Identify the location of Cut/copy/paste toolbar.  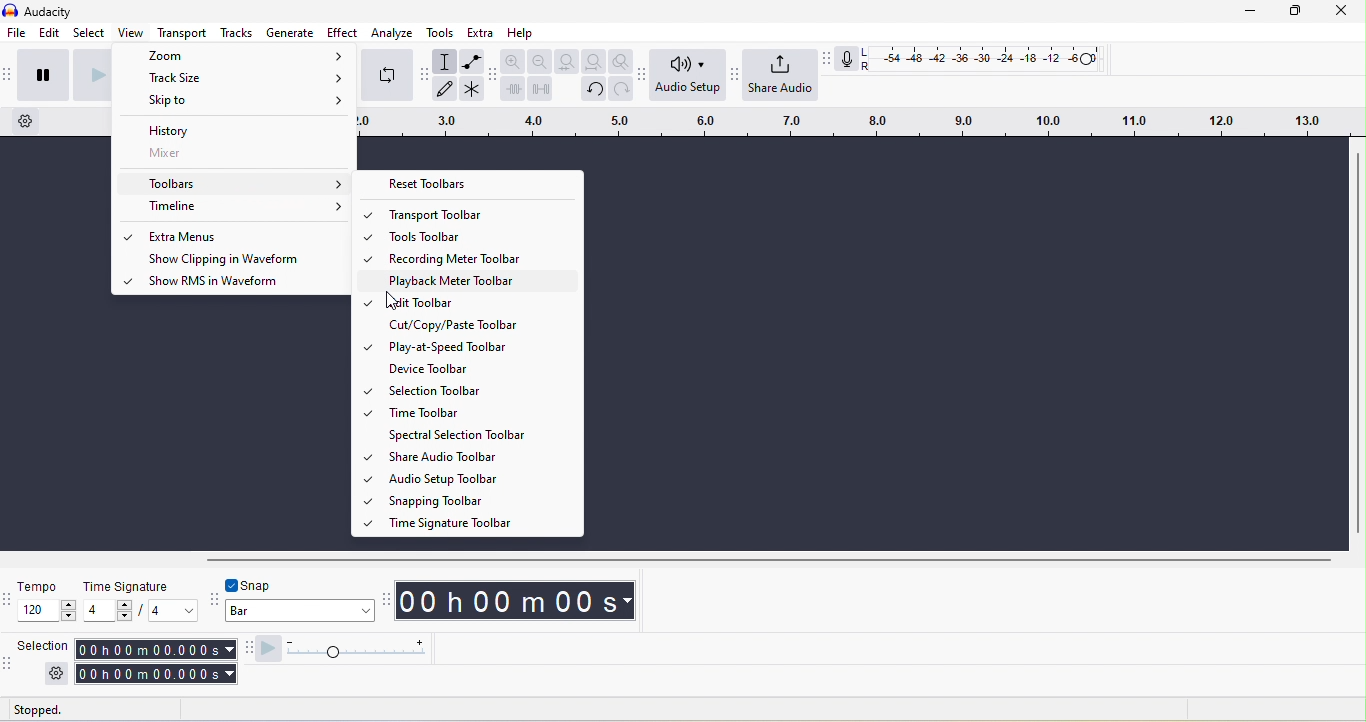
(480, 324).